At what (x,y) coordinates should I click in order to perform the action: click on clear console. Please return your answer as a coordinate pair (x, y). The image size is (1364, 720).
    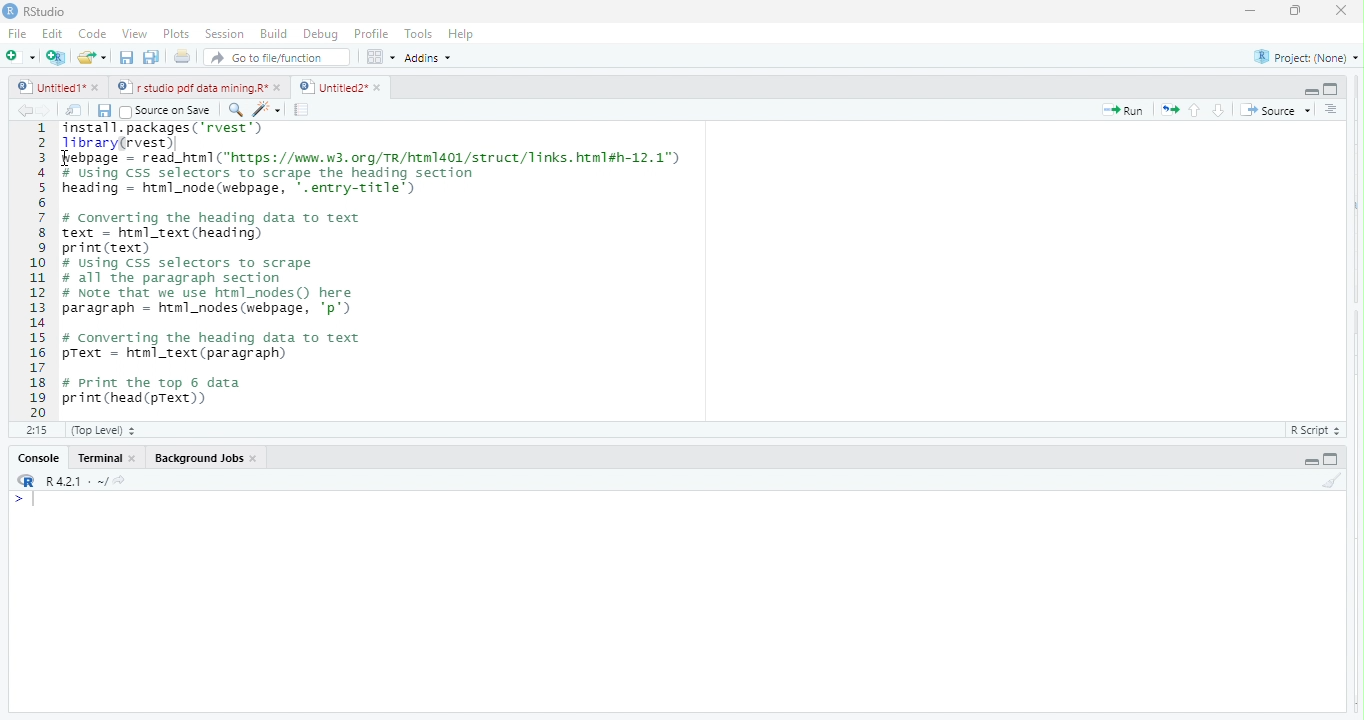
    Looking at the image, I should click on (1340, 478).